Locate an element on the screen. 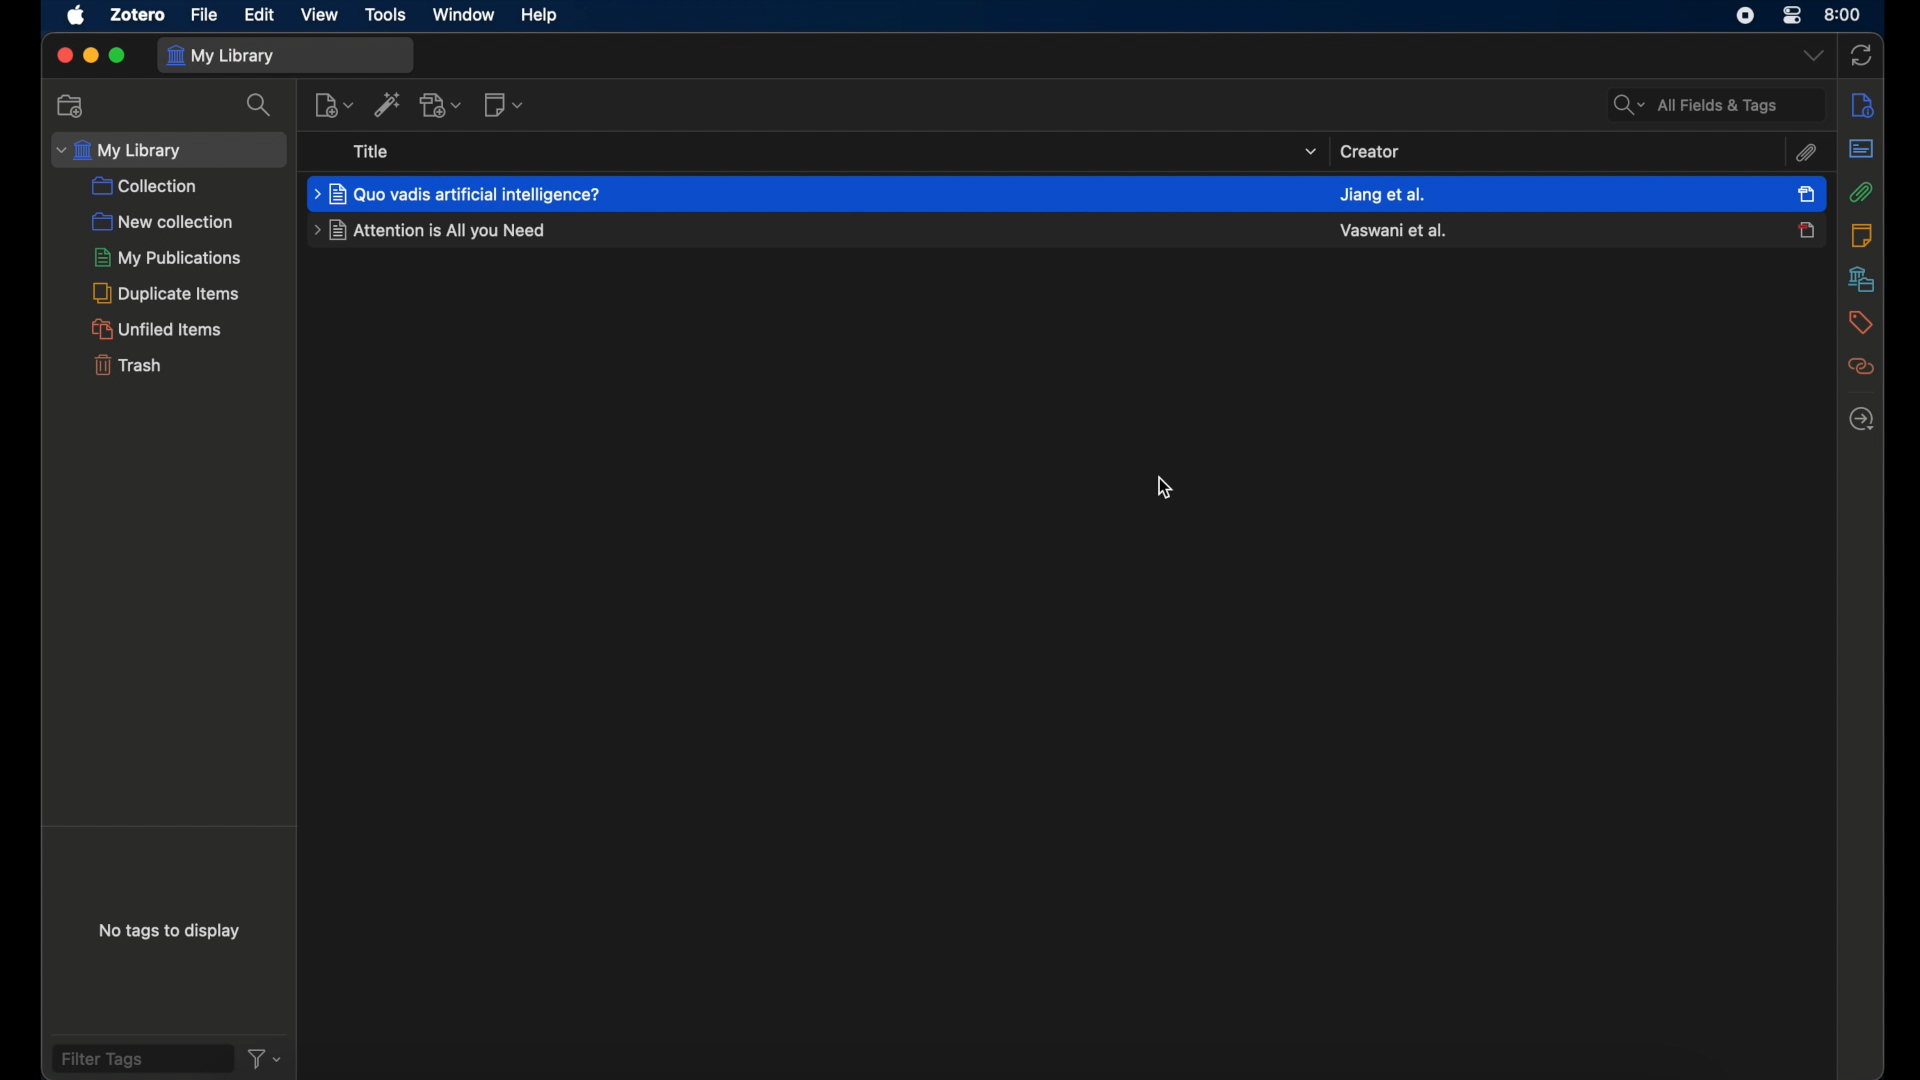 This screenshot has width=1920, height=1080. minimize is located at coordinates (90, 56).